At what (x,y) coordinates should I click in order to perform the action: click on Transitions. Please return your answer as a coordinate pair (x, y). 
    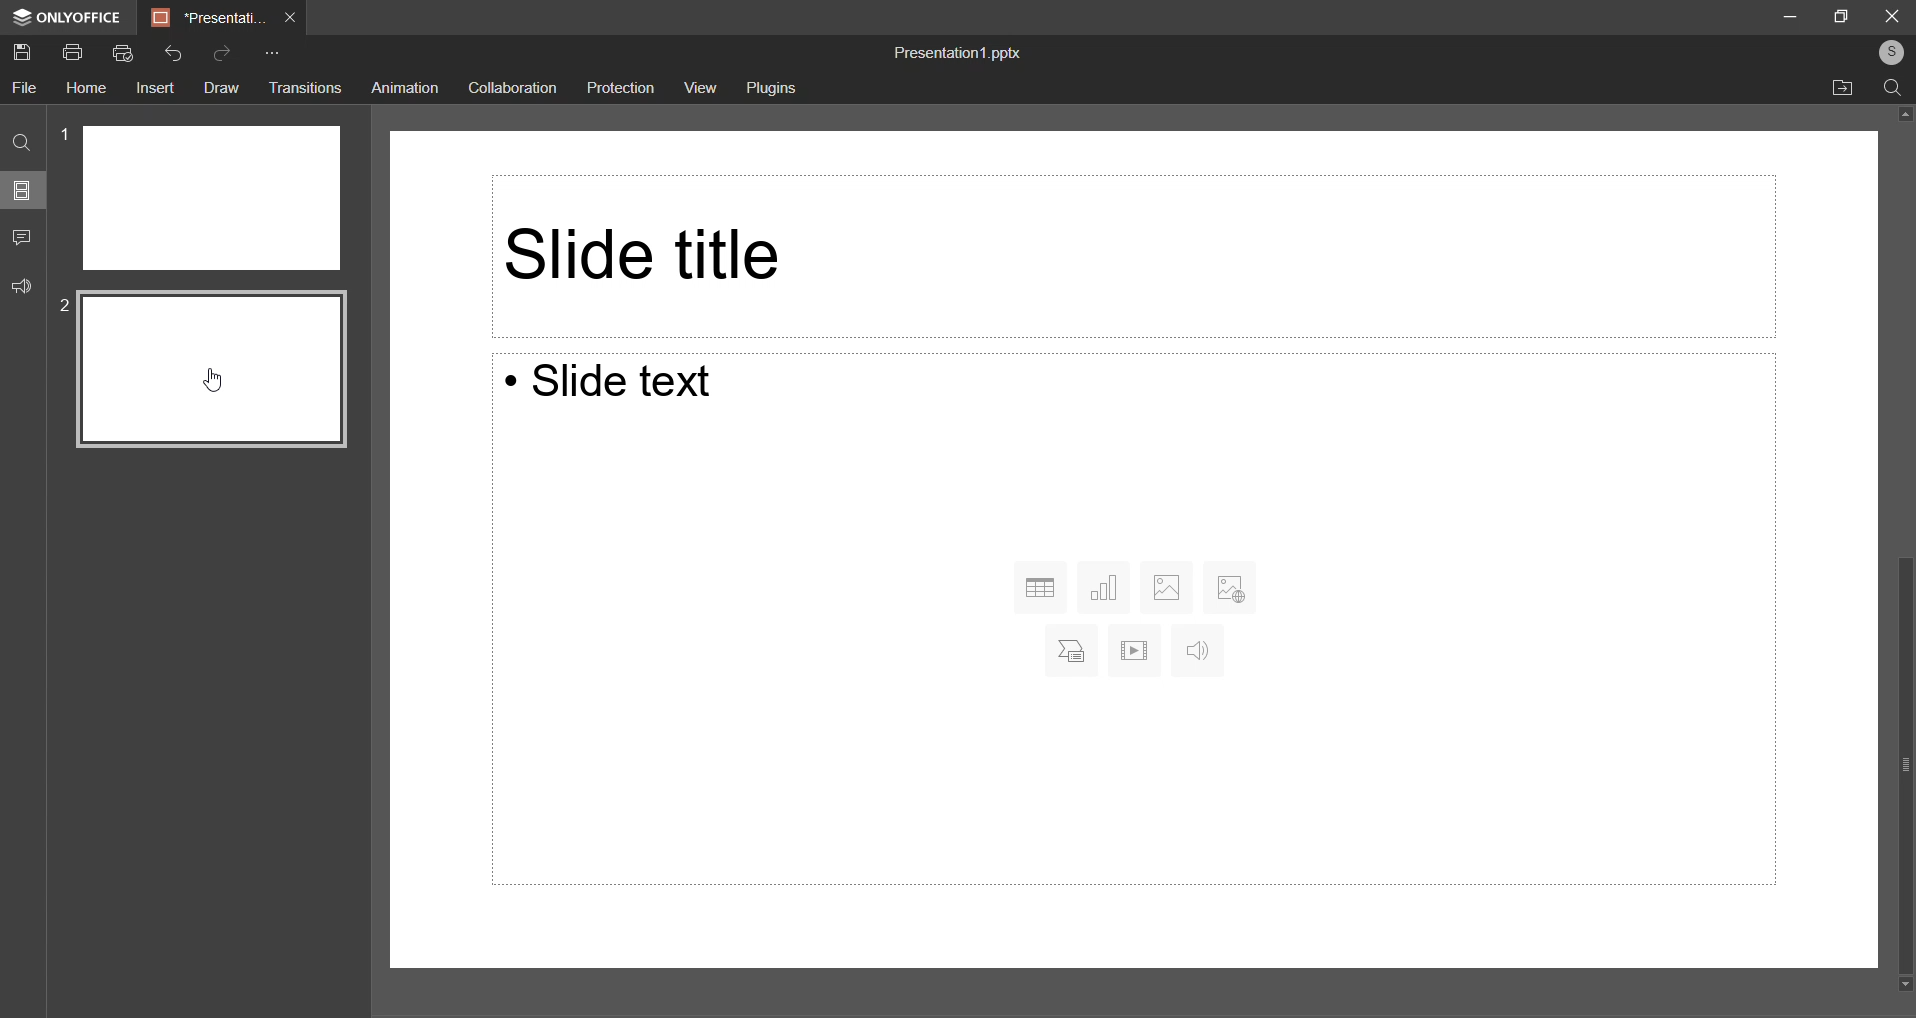
    Looking at the image, I should click on (304, 88).